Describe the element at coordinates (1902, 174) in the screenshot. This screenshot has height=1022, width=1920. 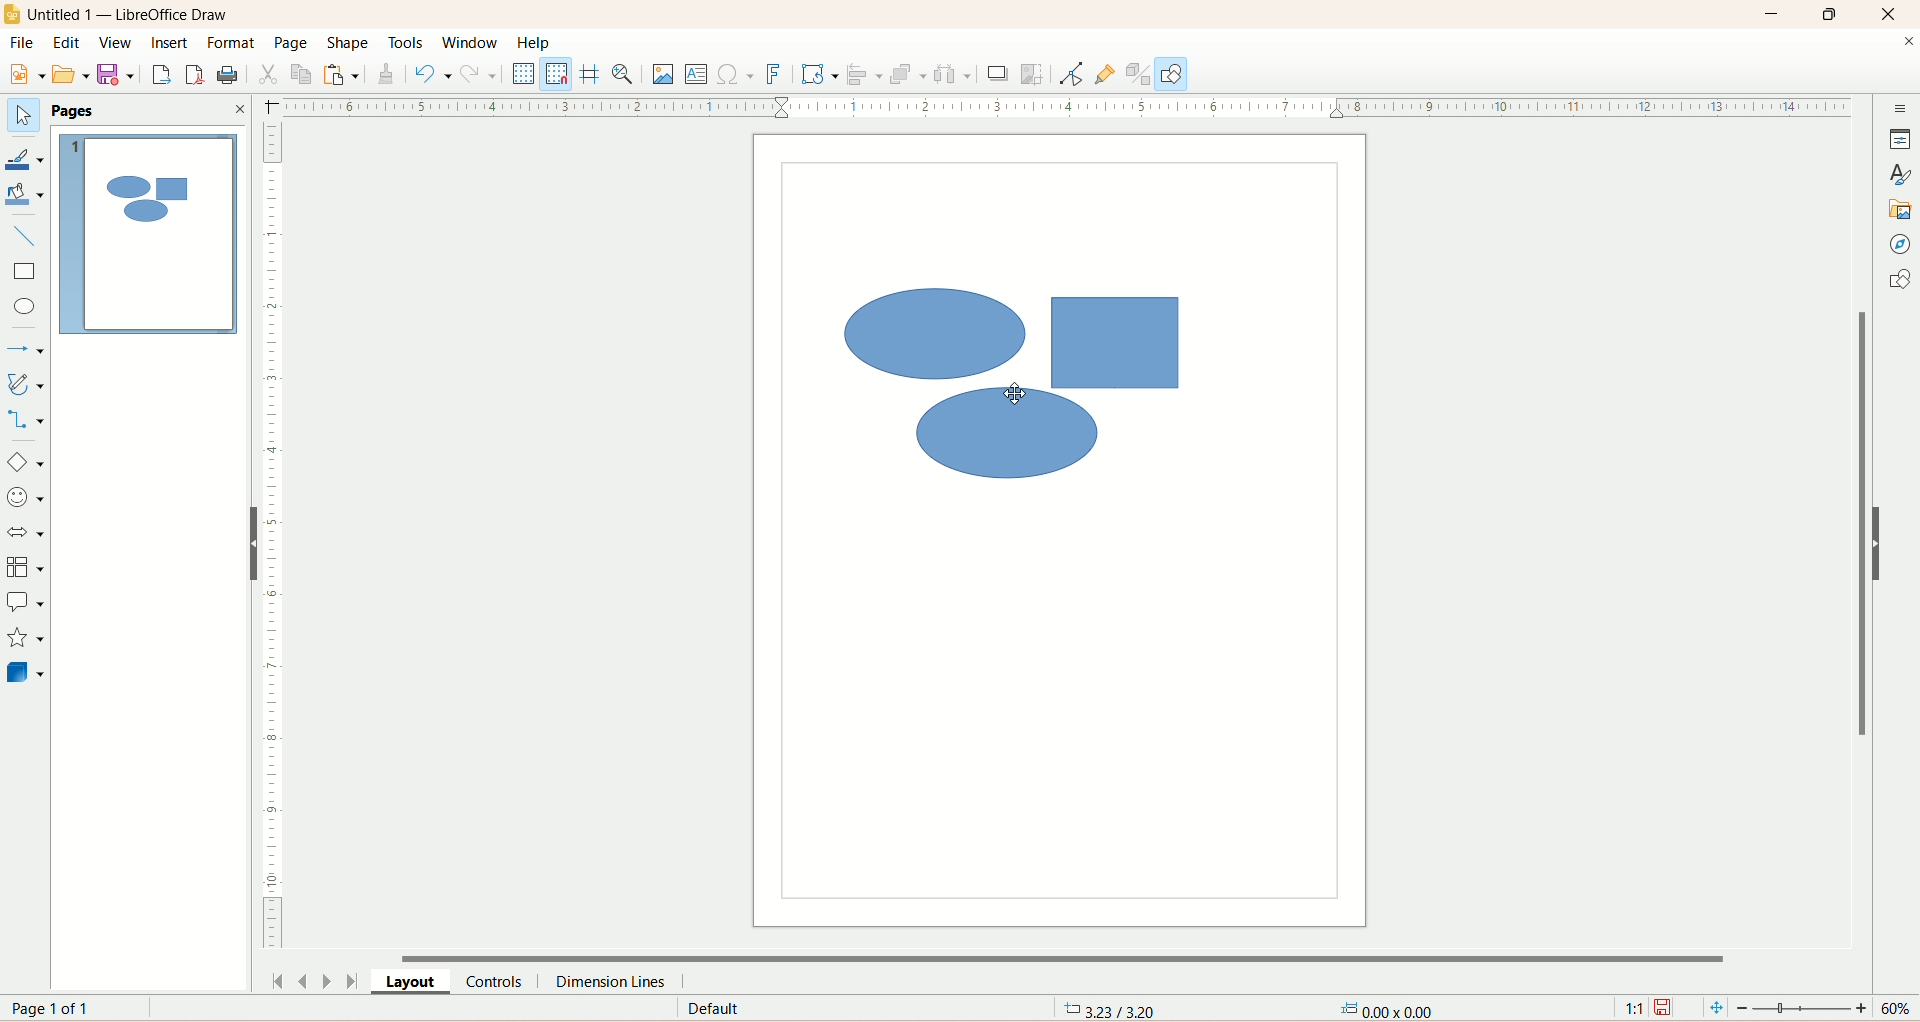
I see `styles` at that location.